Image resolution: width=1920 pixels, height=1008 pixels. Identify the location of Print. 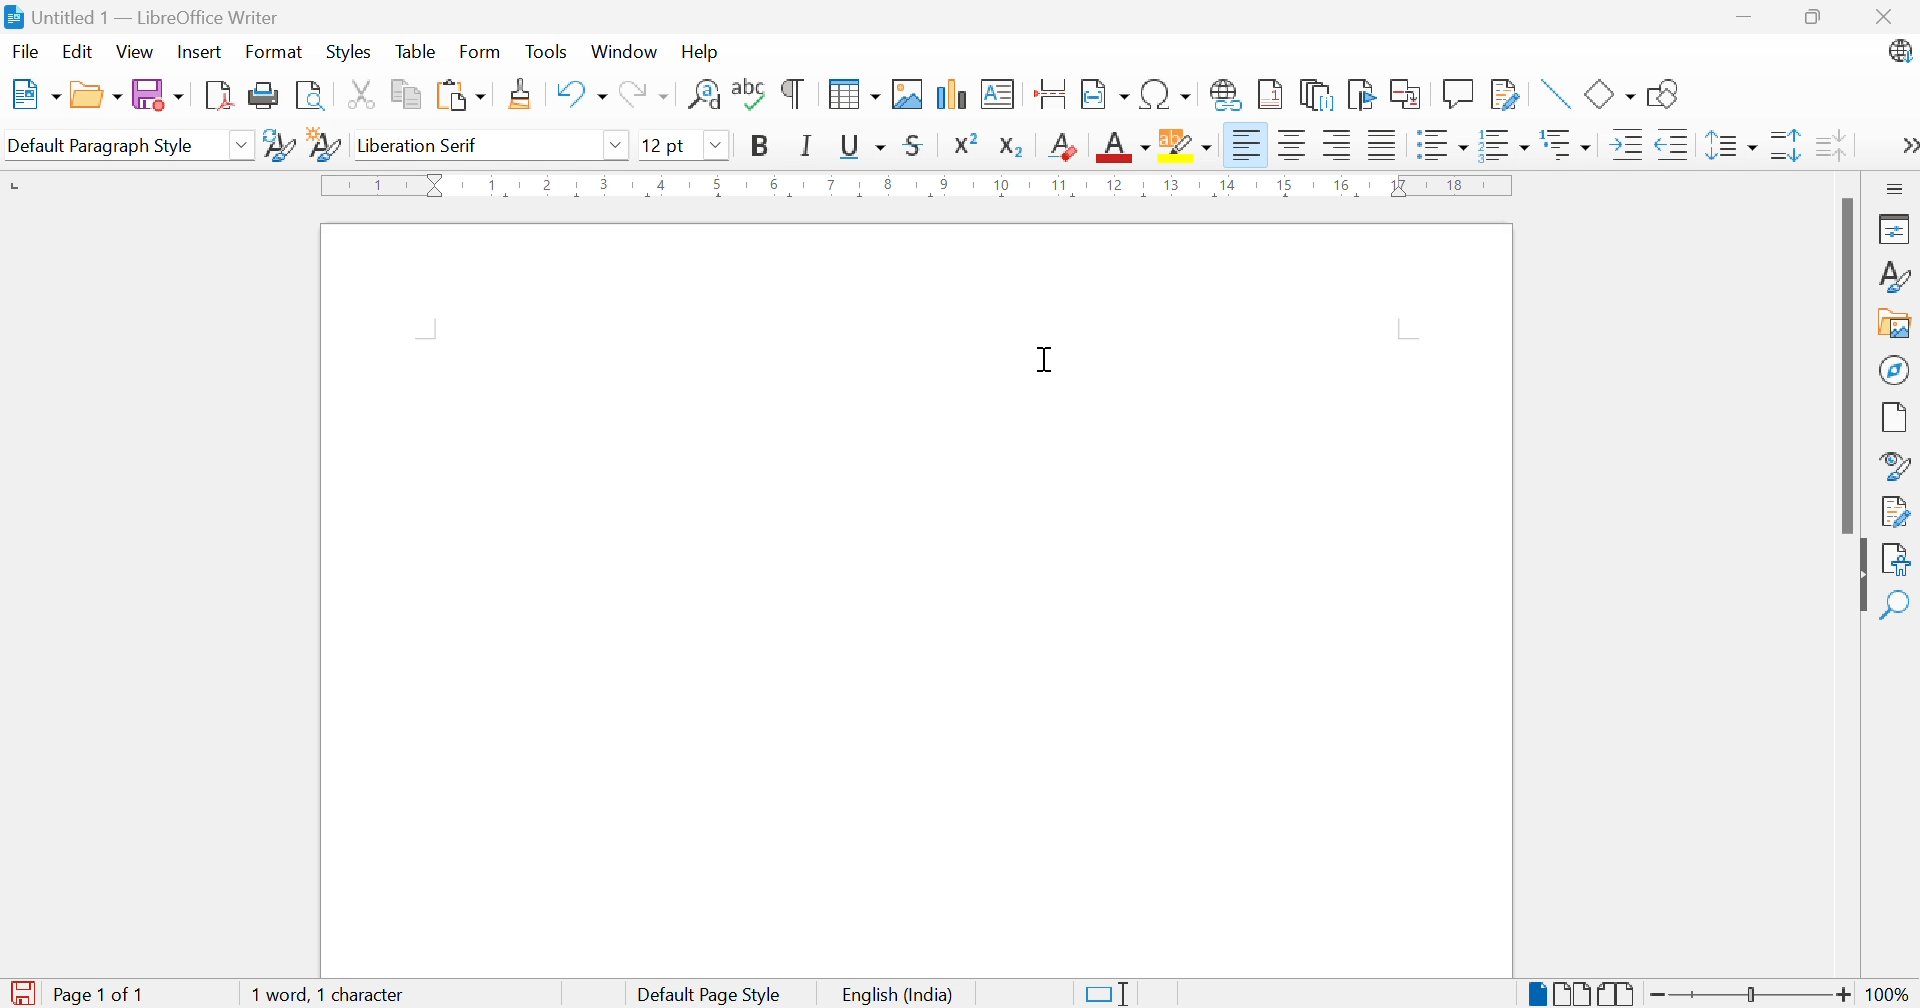
(262, 96).